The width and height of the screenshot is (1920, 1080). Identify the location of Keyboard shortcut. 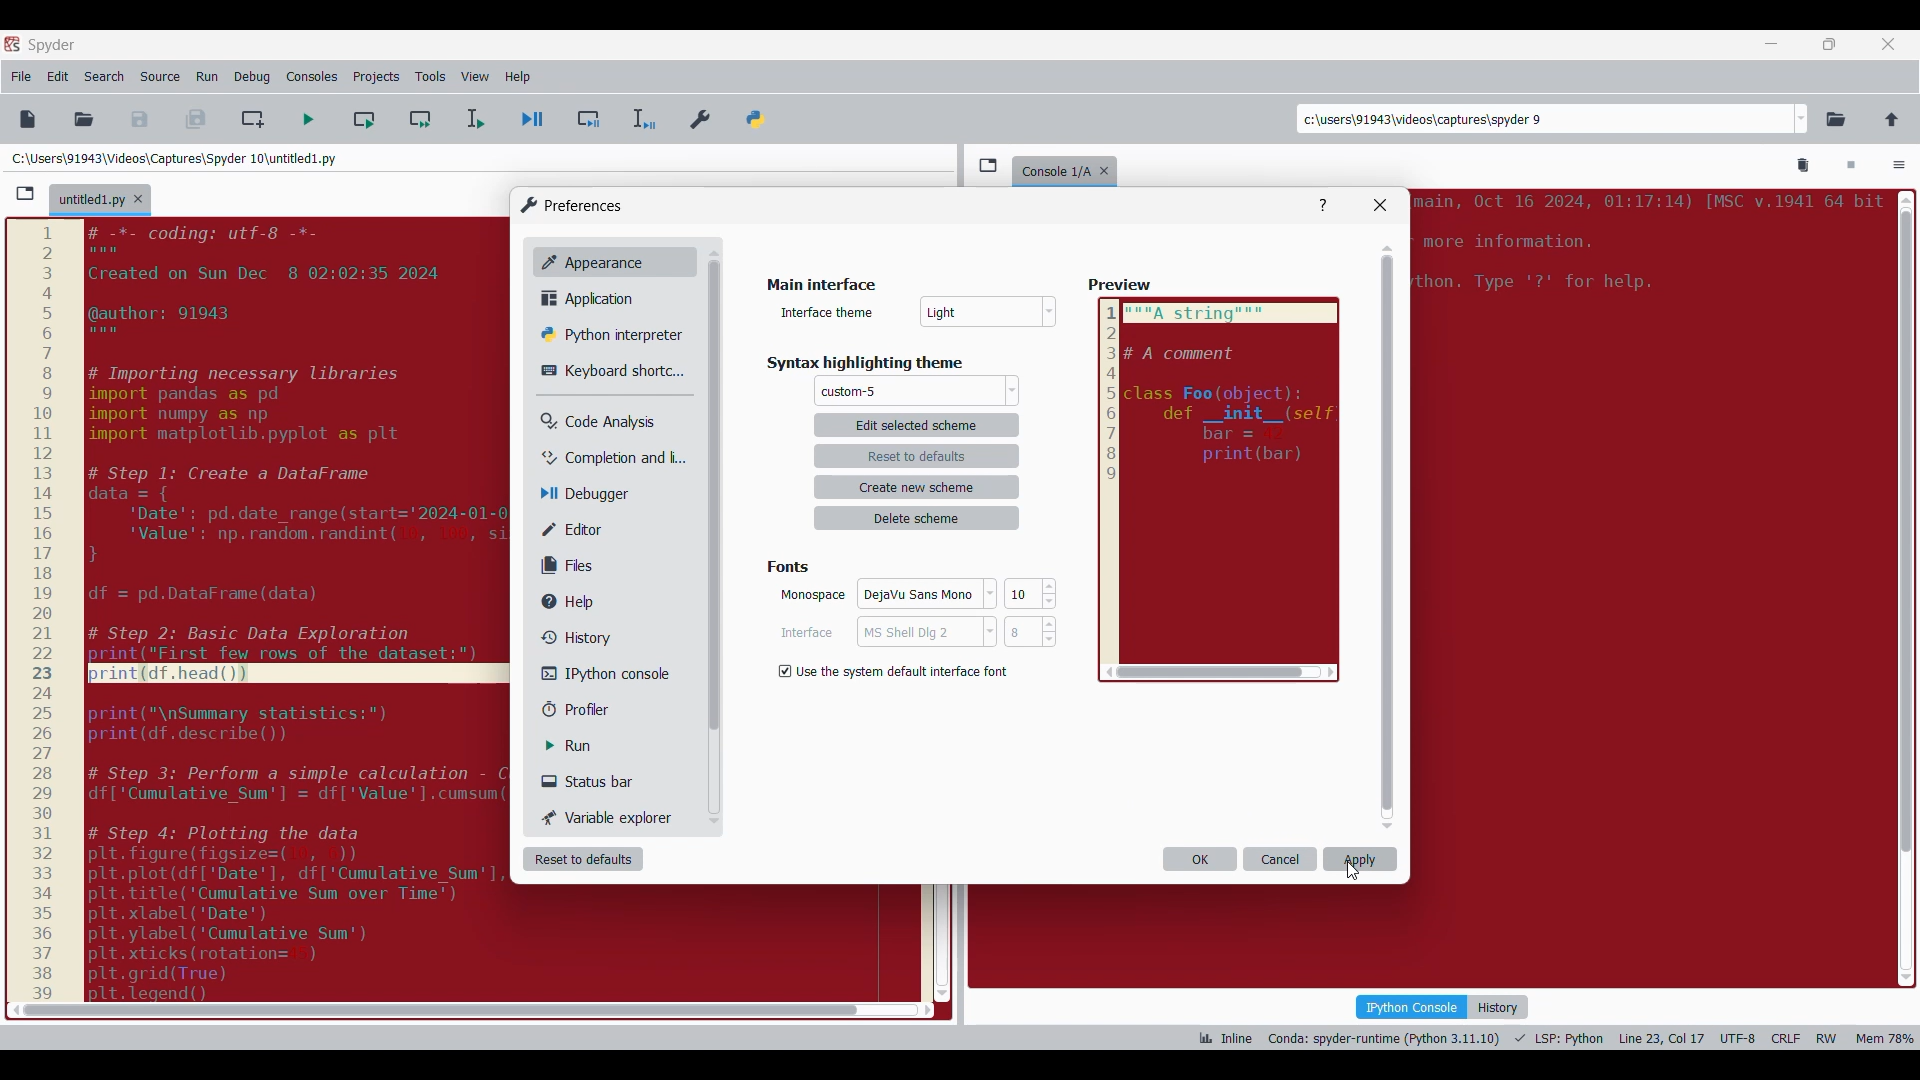
(605, 371).